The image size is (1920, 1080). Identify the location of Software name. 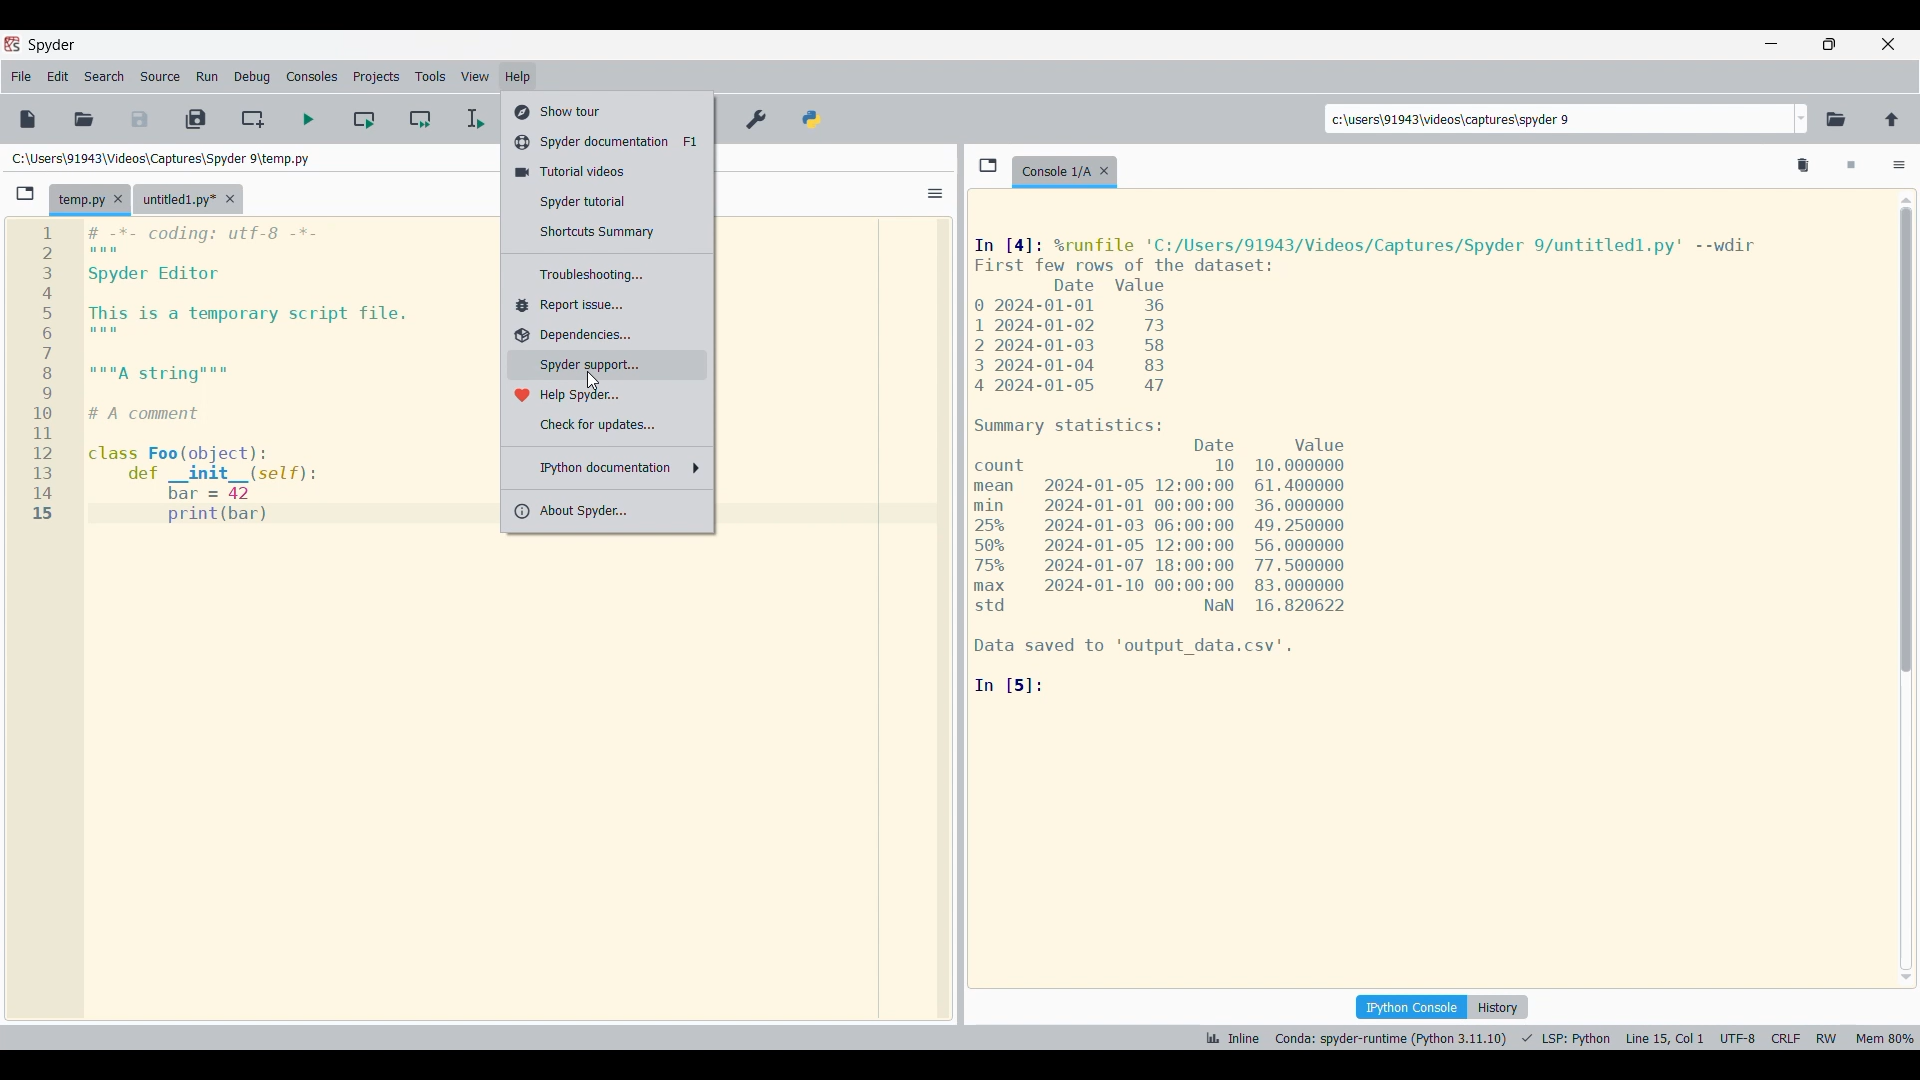
(52, 45).